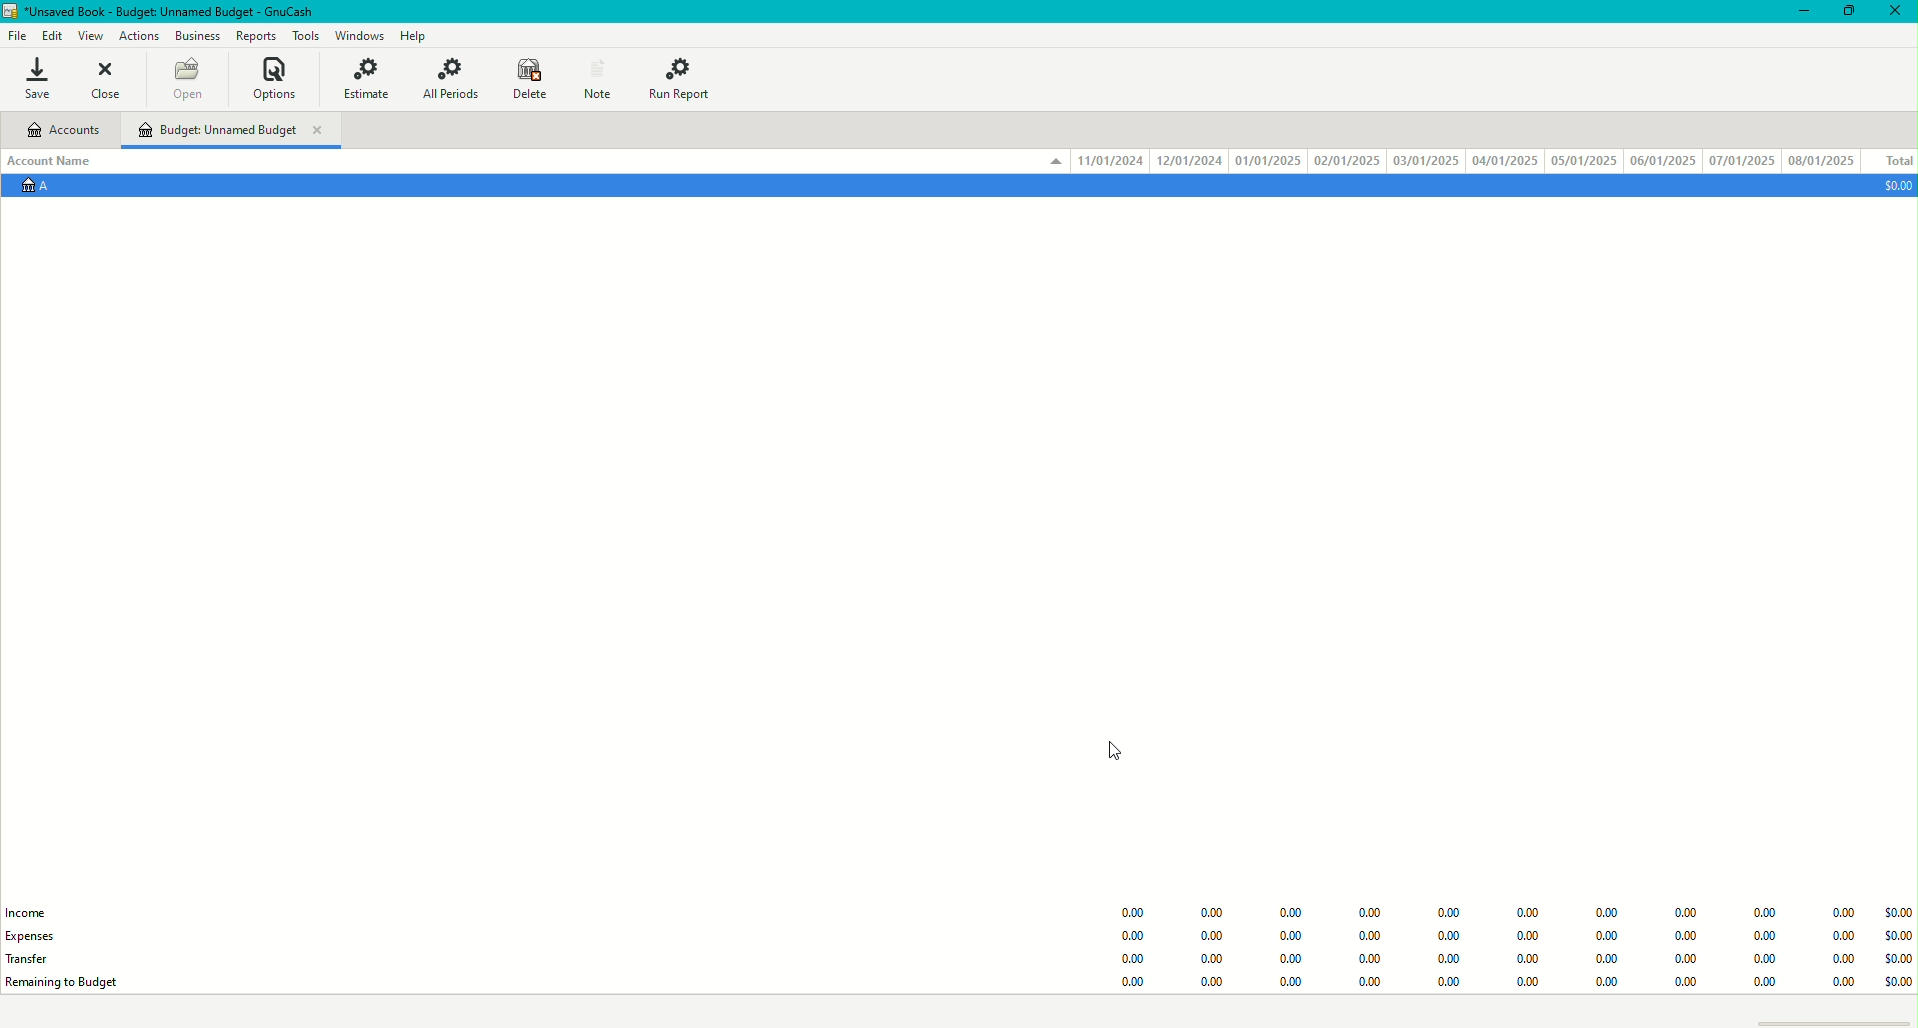 Image resolution: width=1918 pixels, height=1028 pixels. I want to click on Account A, so click(45, 188).